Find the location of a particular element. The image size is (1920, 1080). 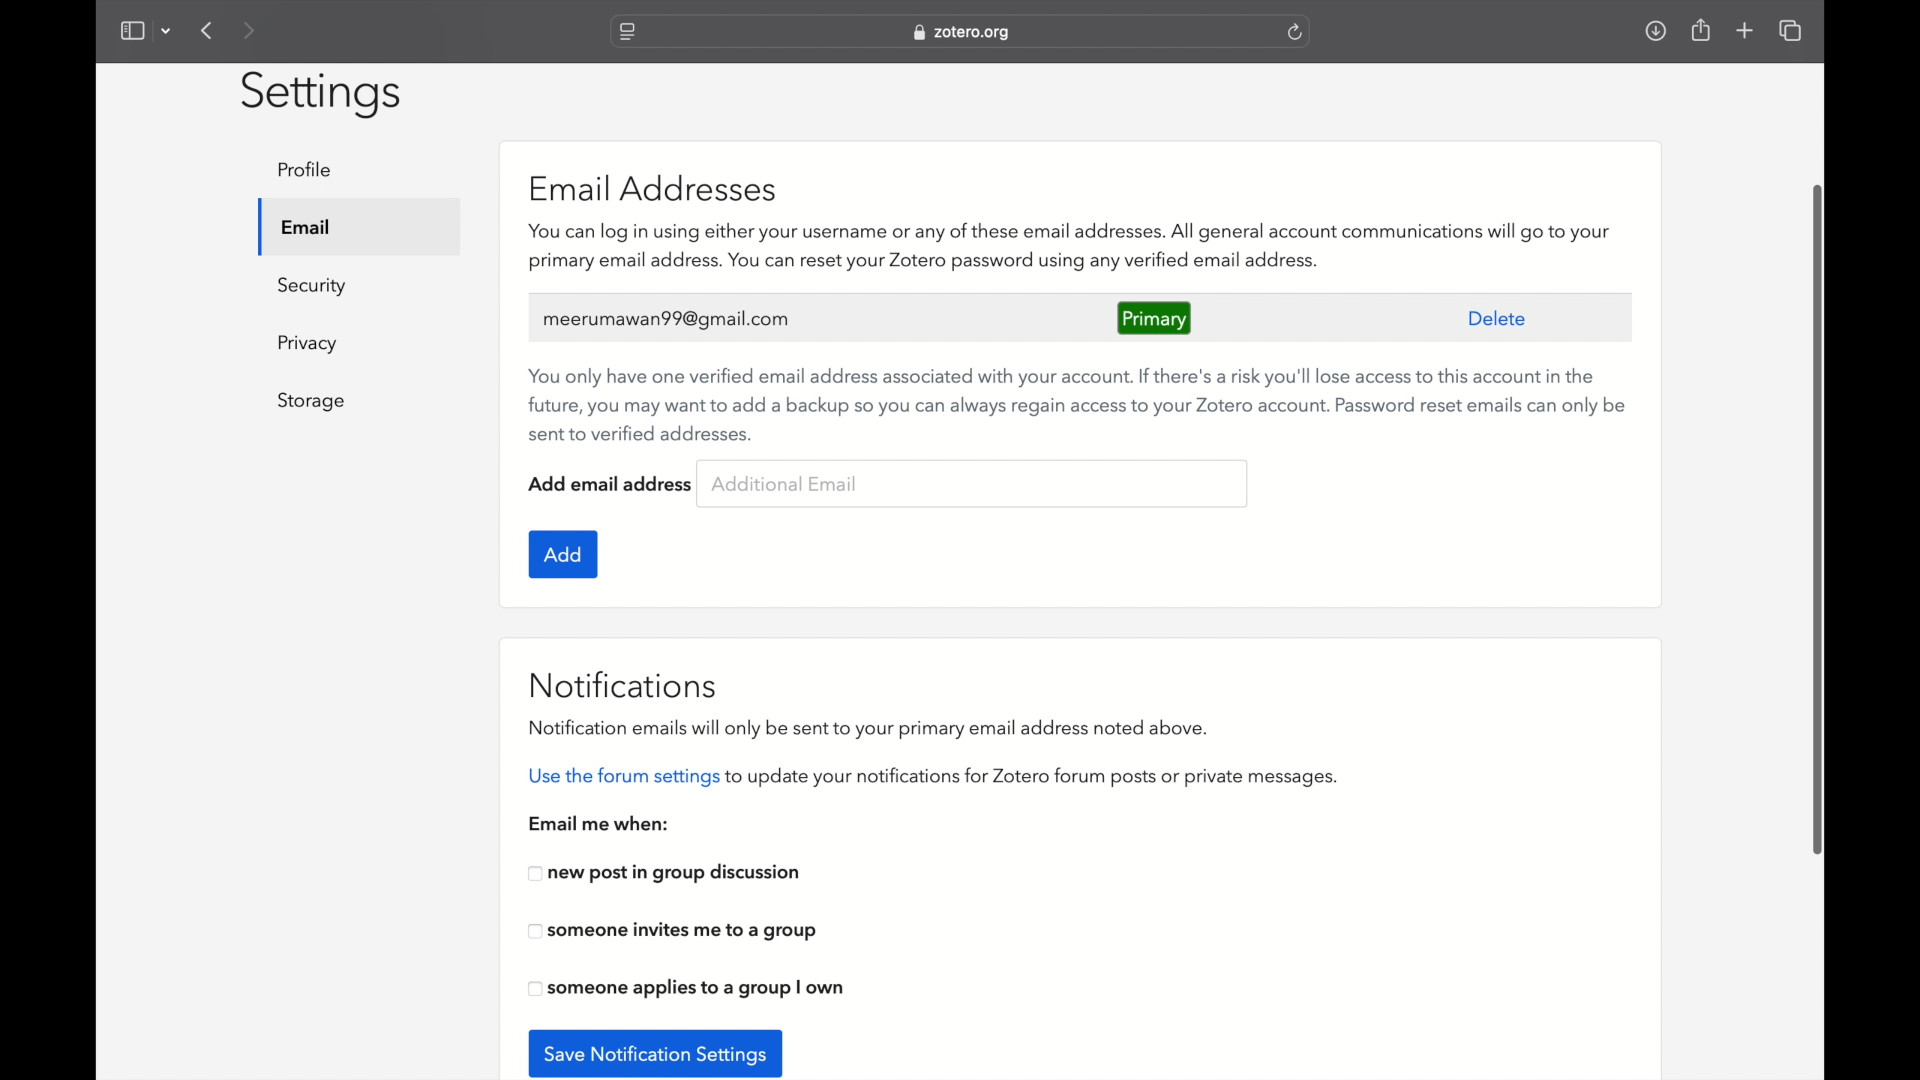

storage is located at coordinates (314, 401).